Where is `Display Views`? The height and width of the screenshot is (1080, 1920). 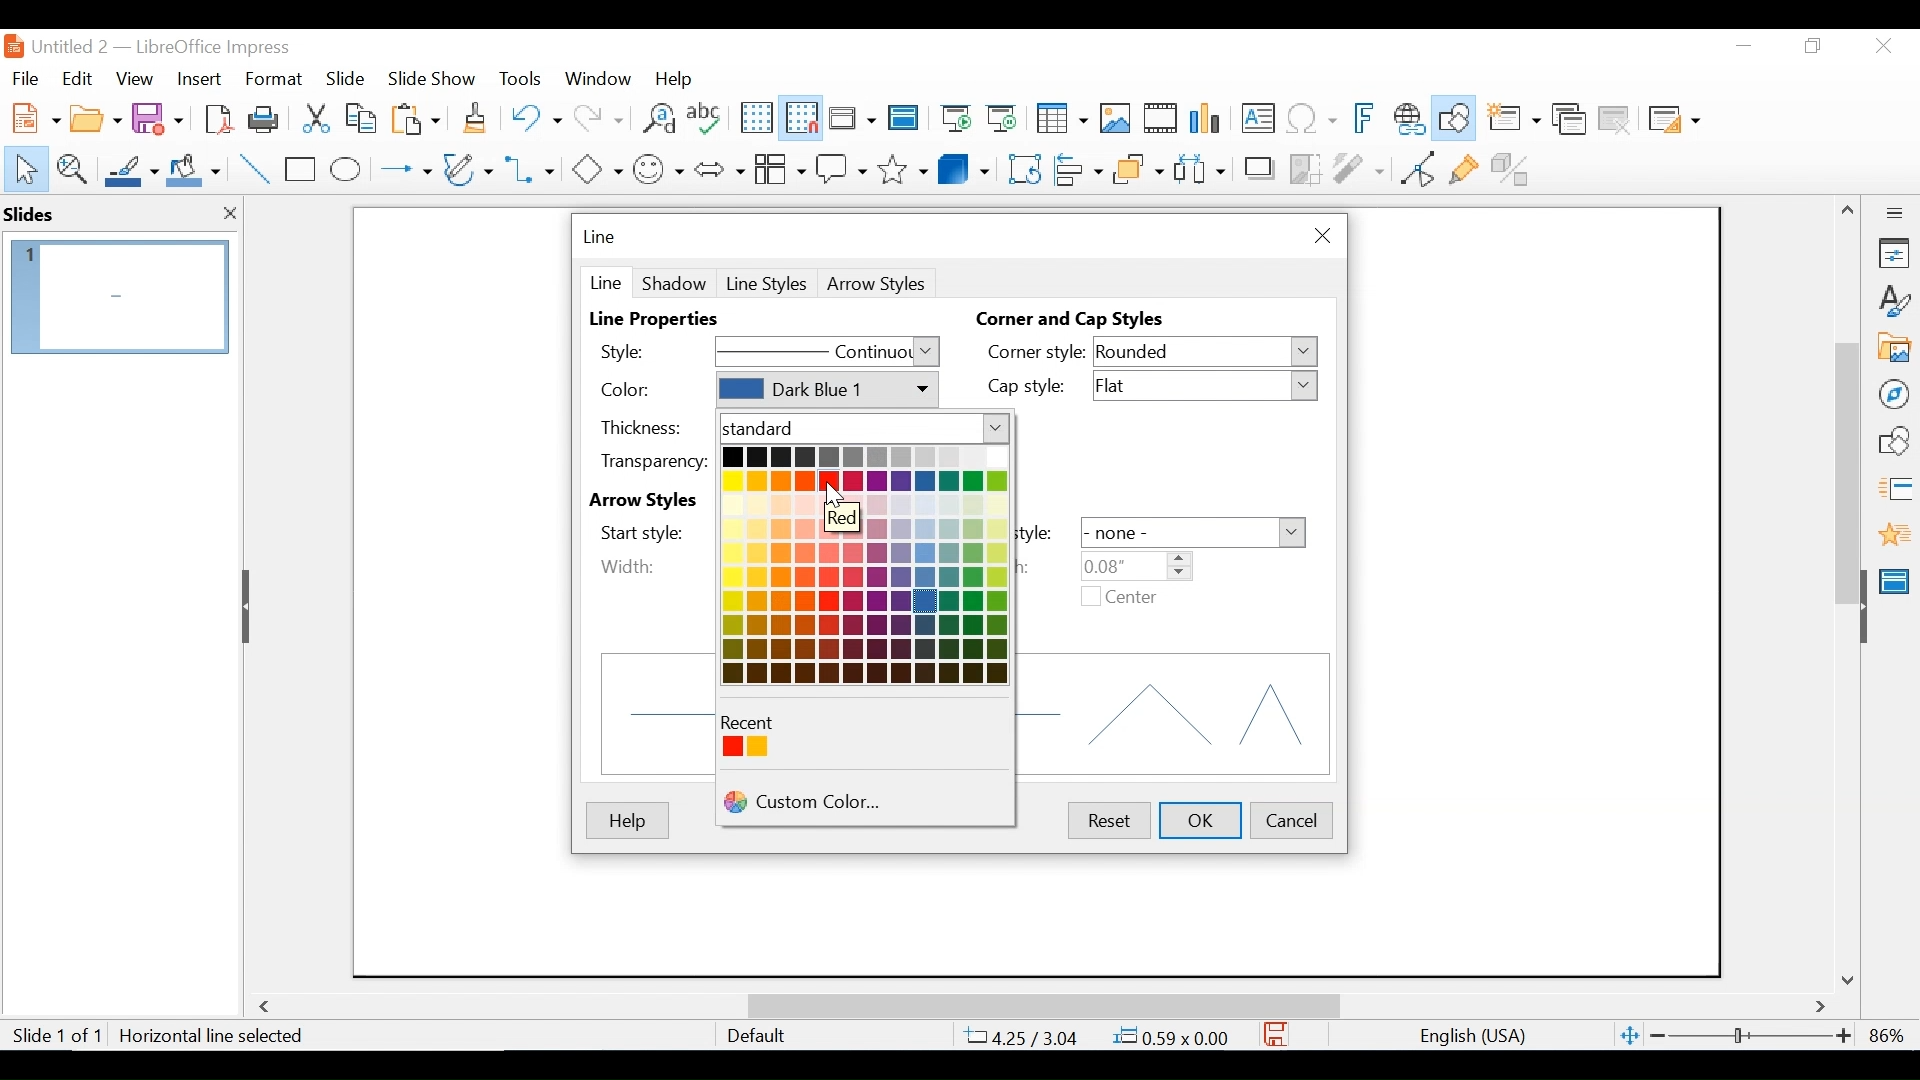 Display Views is located at coordinates (850, 120).